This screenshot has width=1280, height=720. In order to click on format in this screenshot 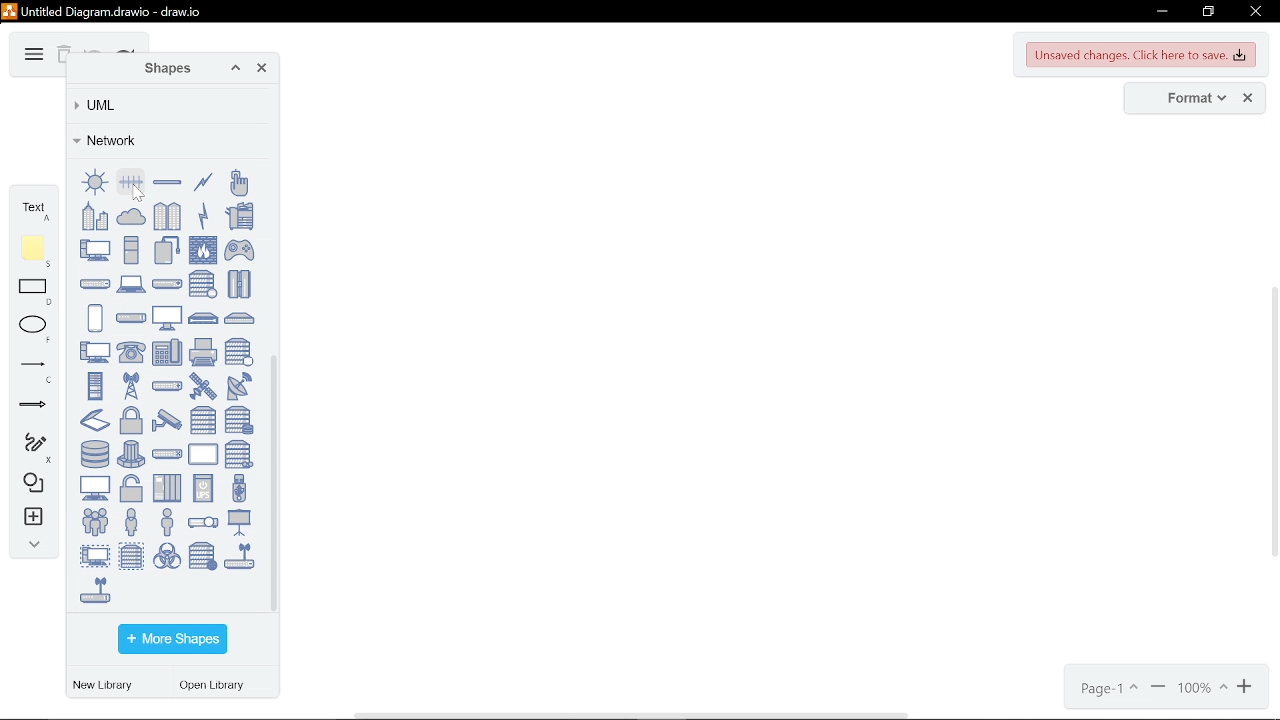, I will do `click(1190, 99)`.